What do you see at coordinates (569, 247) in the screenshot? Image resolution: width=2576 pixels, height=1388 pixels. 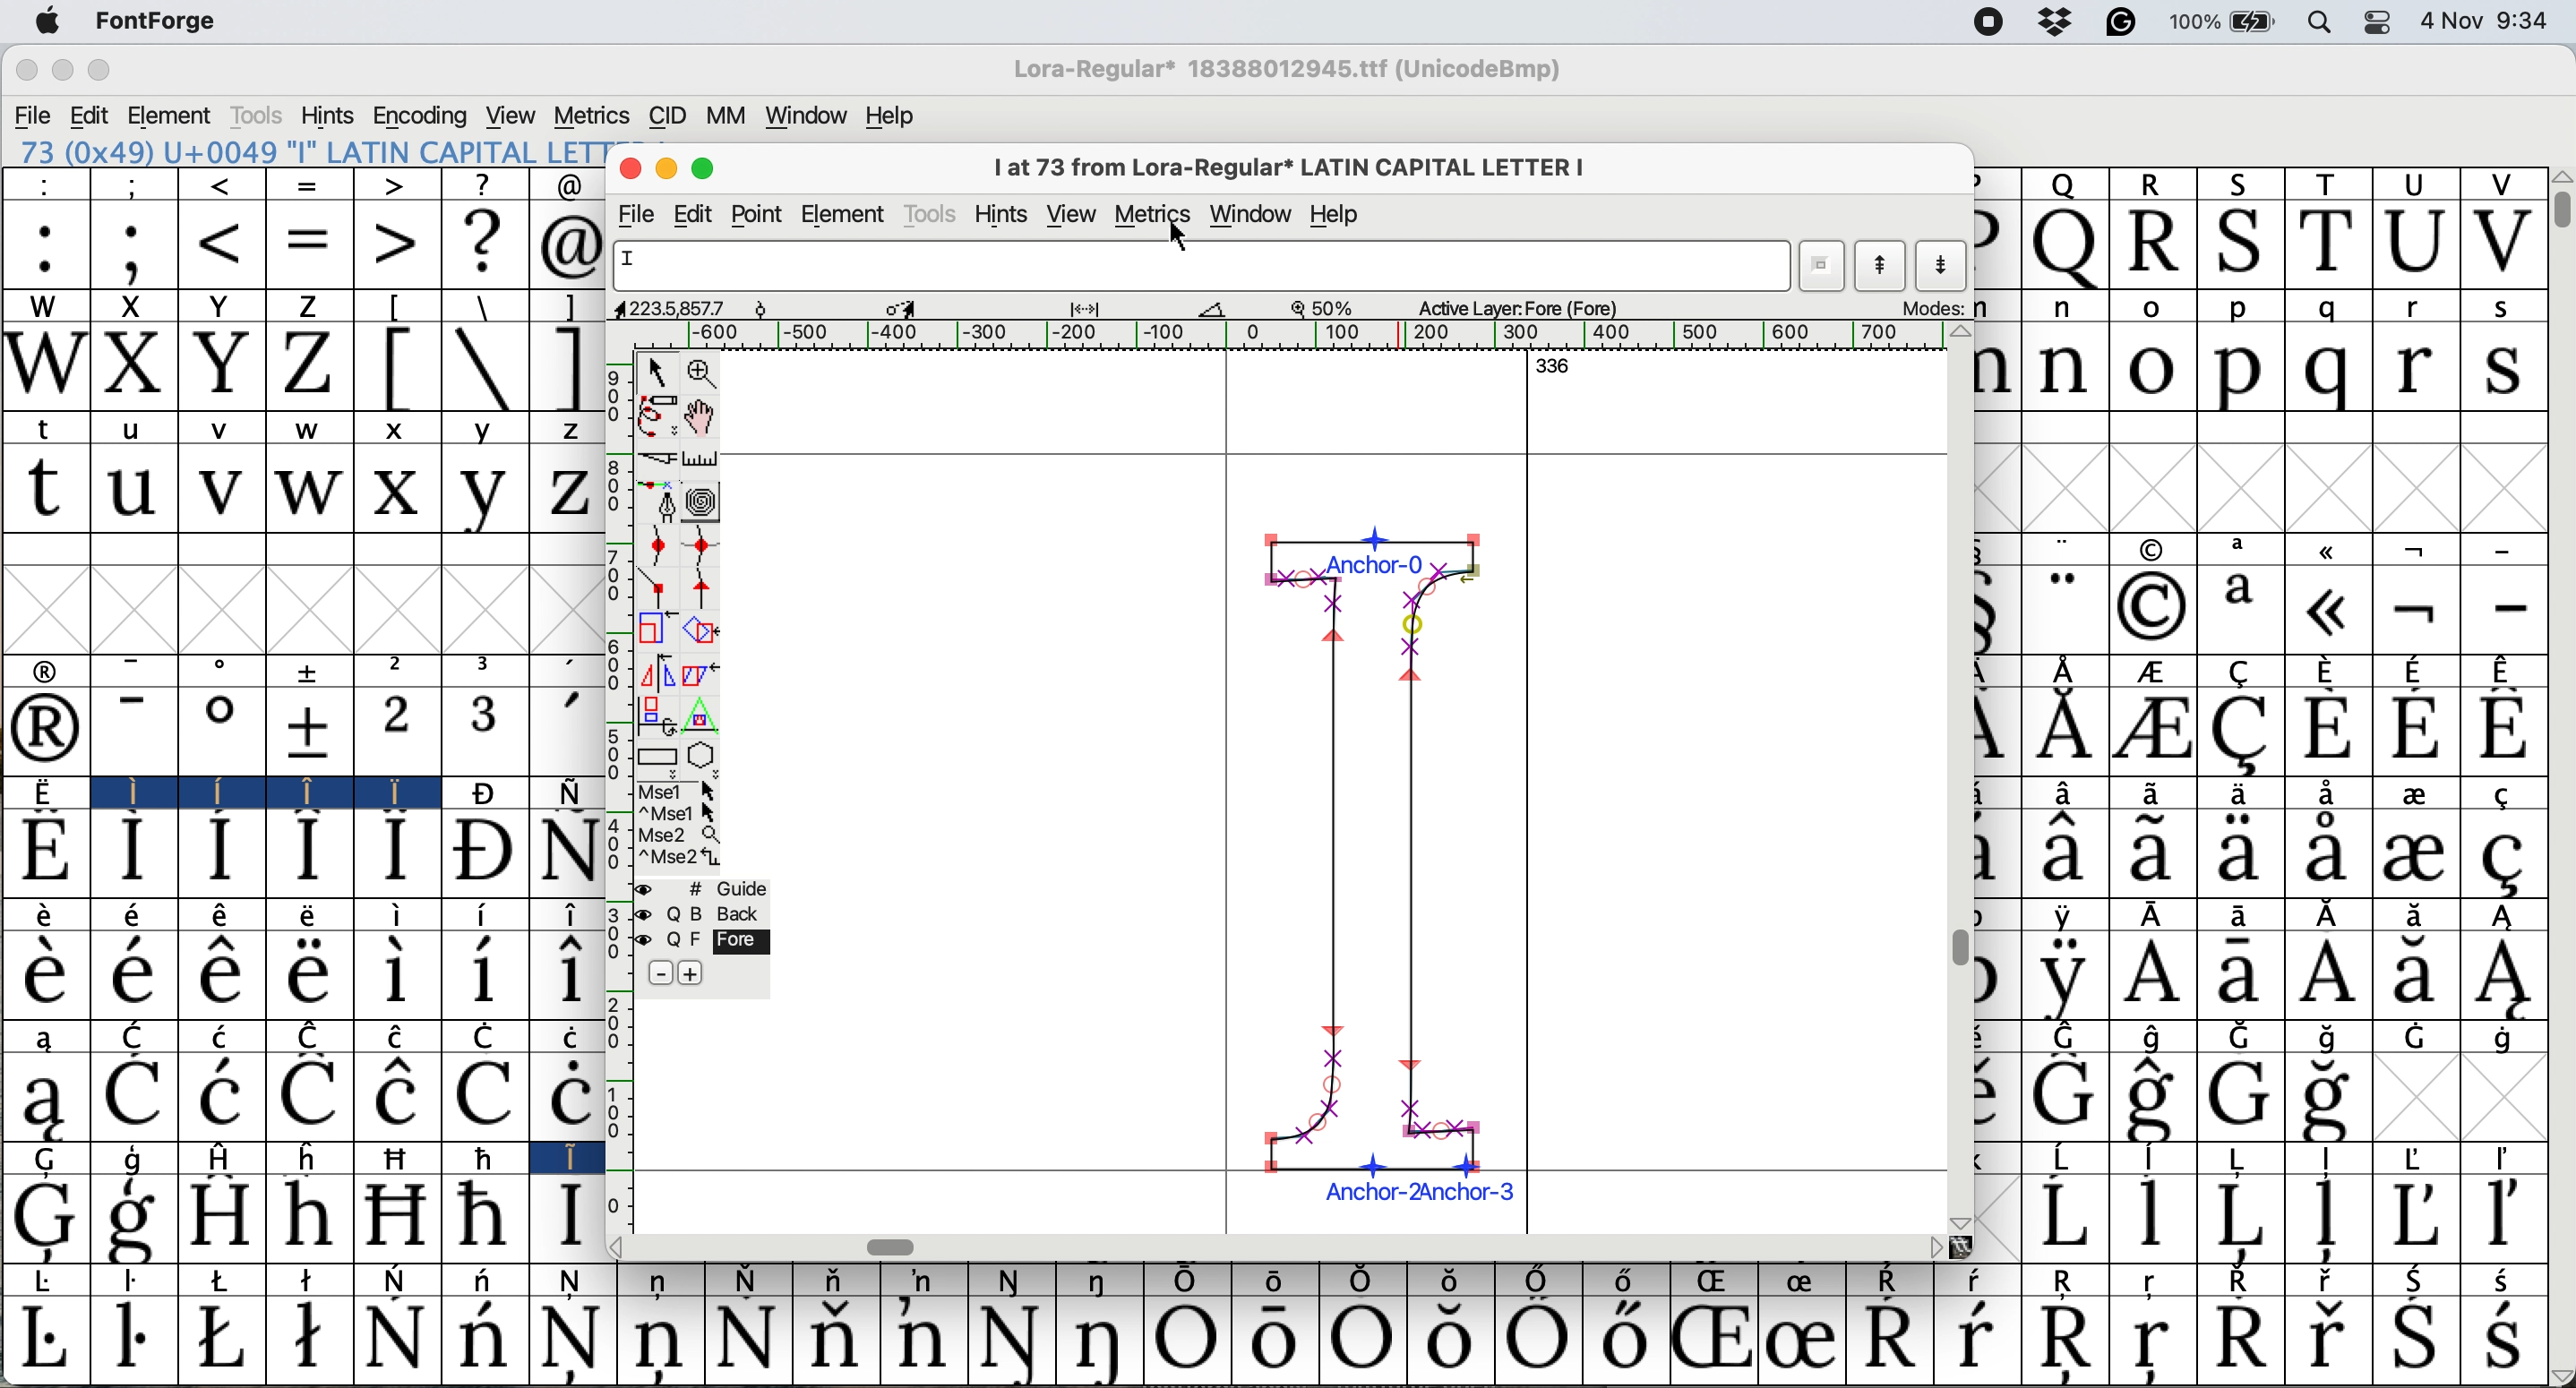 I see `@` at bounding box center [569, 247].